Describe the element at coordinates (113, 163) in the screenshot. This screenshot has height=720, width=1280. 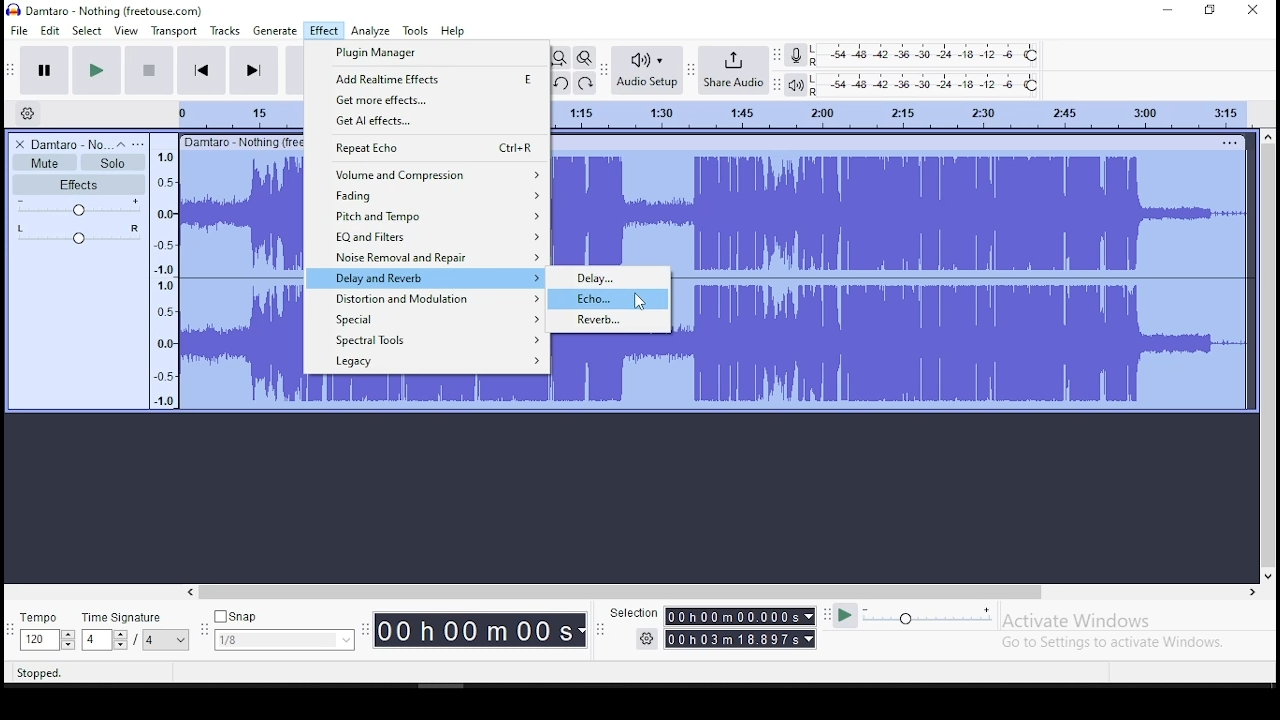
I see `solo` at that location.